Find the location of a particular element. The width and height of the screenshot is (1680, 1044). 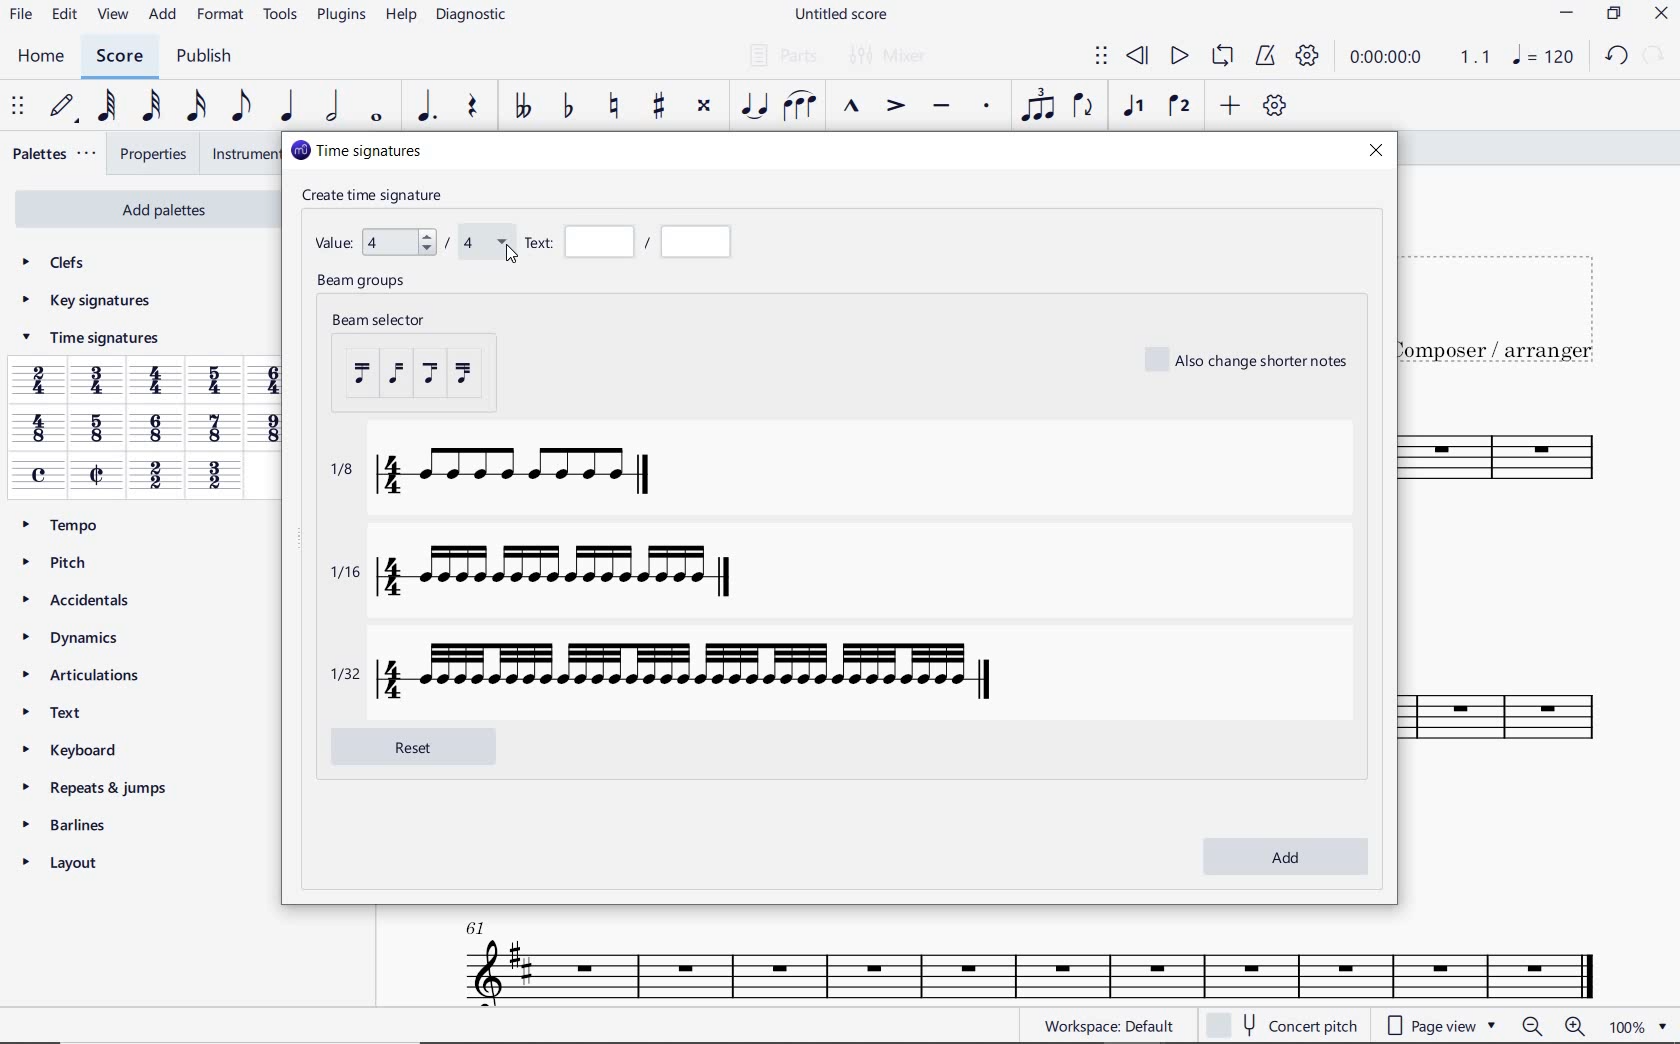

DEFAULT (STEP TIME) is located at coordinates (63, 107).